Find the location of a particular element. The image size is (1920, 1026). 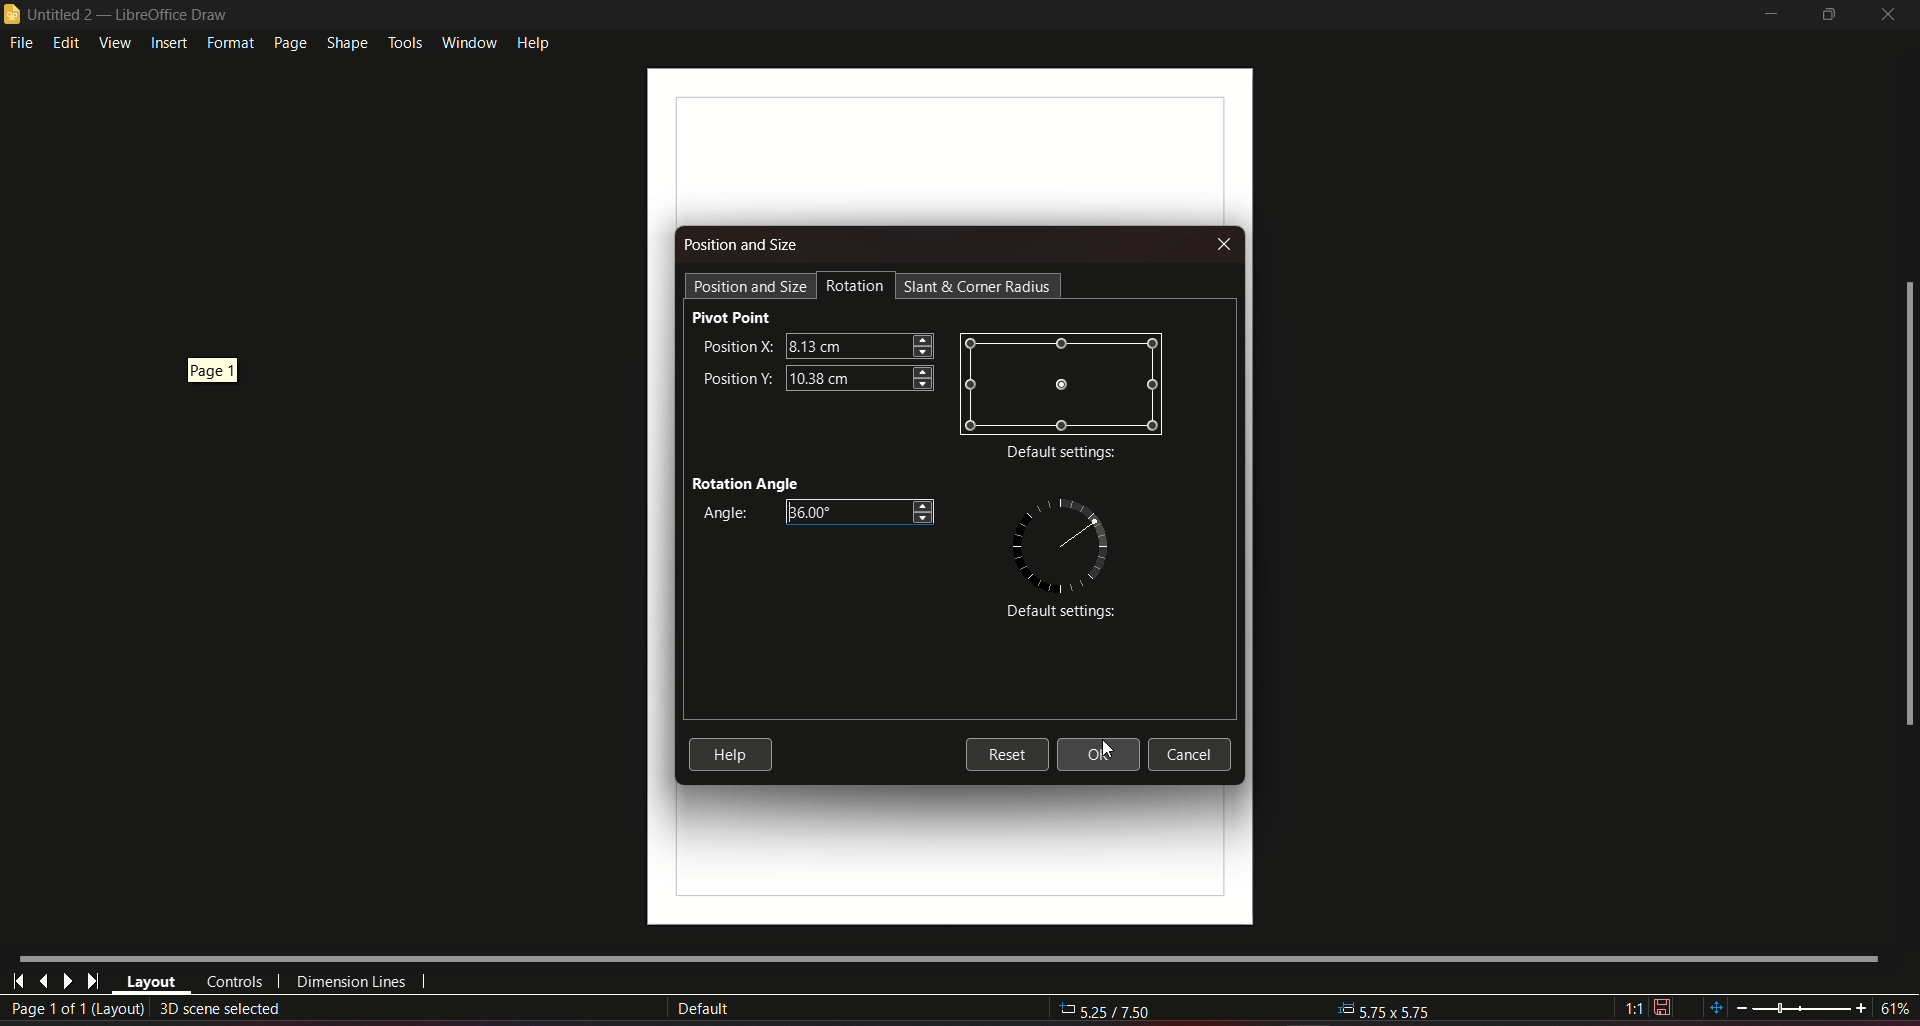

minimize/maximize is located at coordinates (1828, 15).